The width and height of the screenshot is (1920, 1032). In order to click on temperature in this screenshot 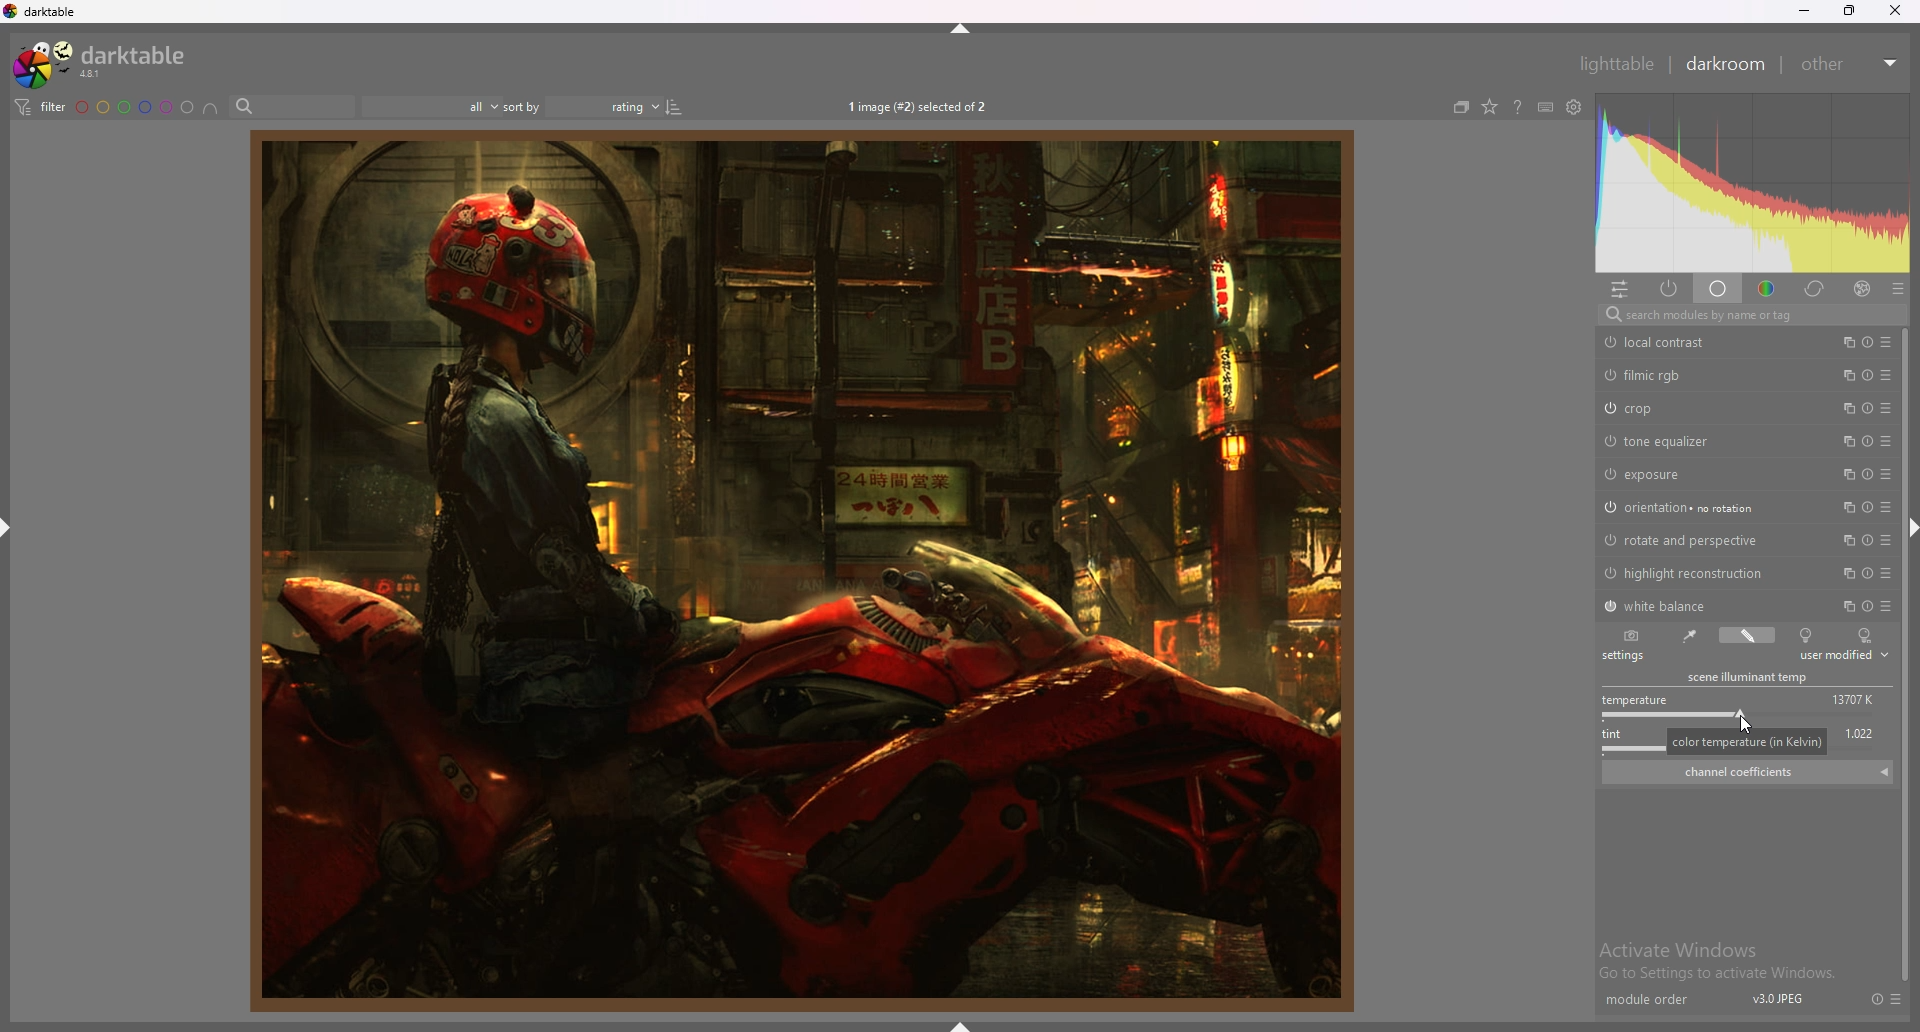, I will do `click(1636, 697)`.